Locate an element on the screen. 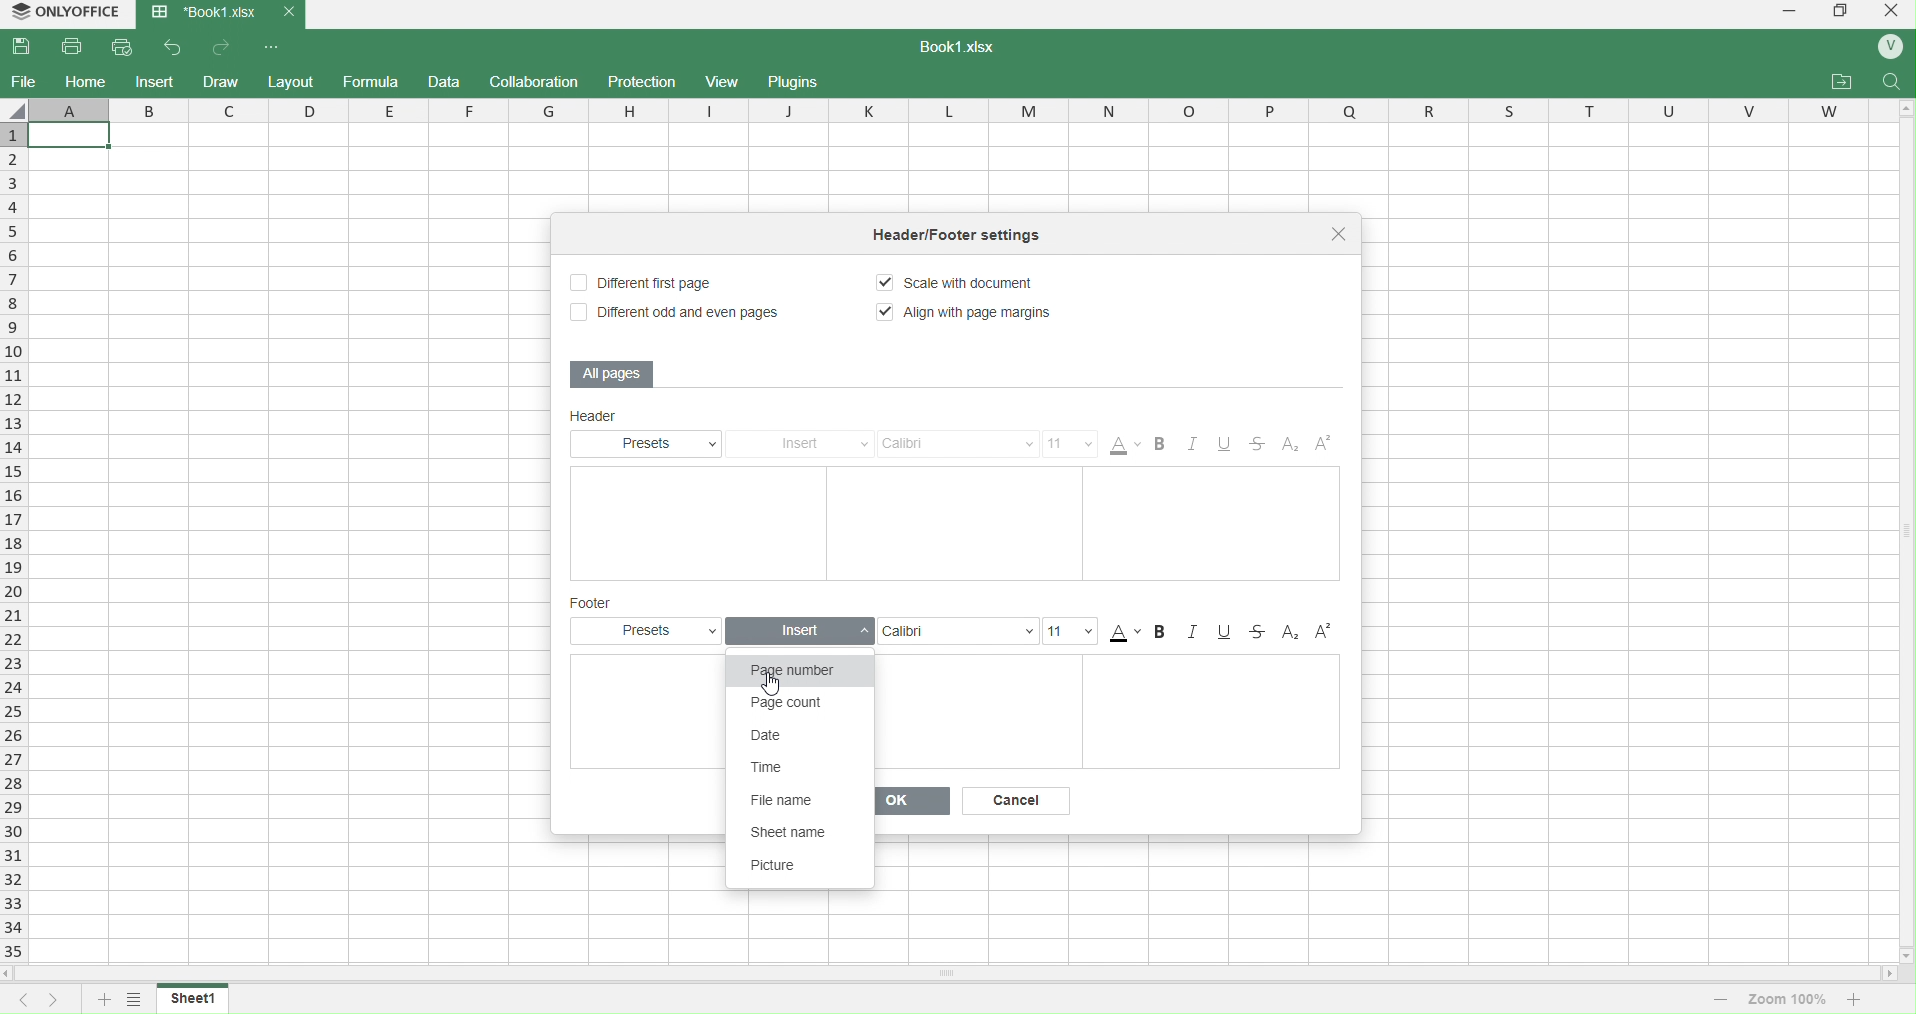 This screenshot has width=1916, height=1014. save is located at coordinates (27, 47).